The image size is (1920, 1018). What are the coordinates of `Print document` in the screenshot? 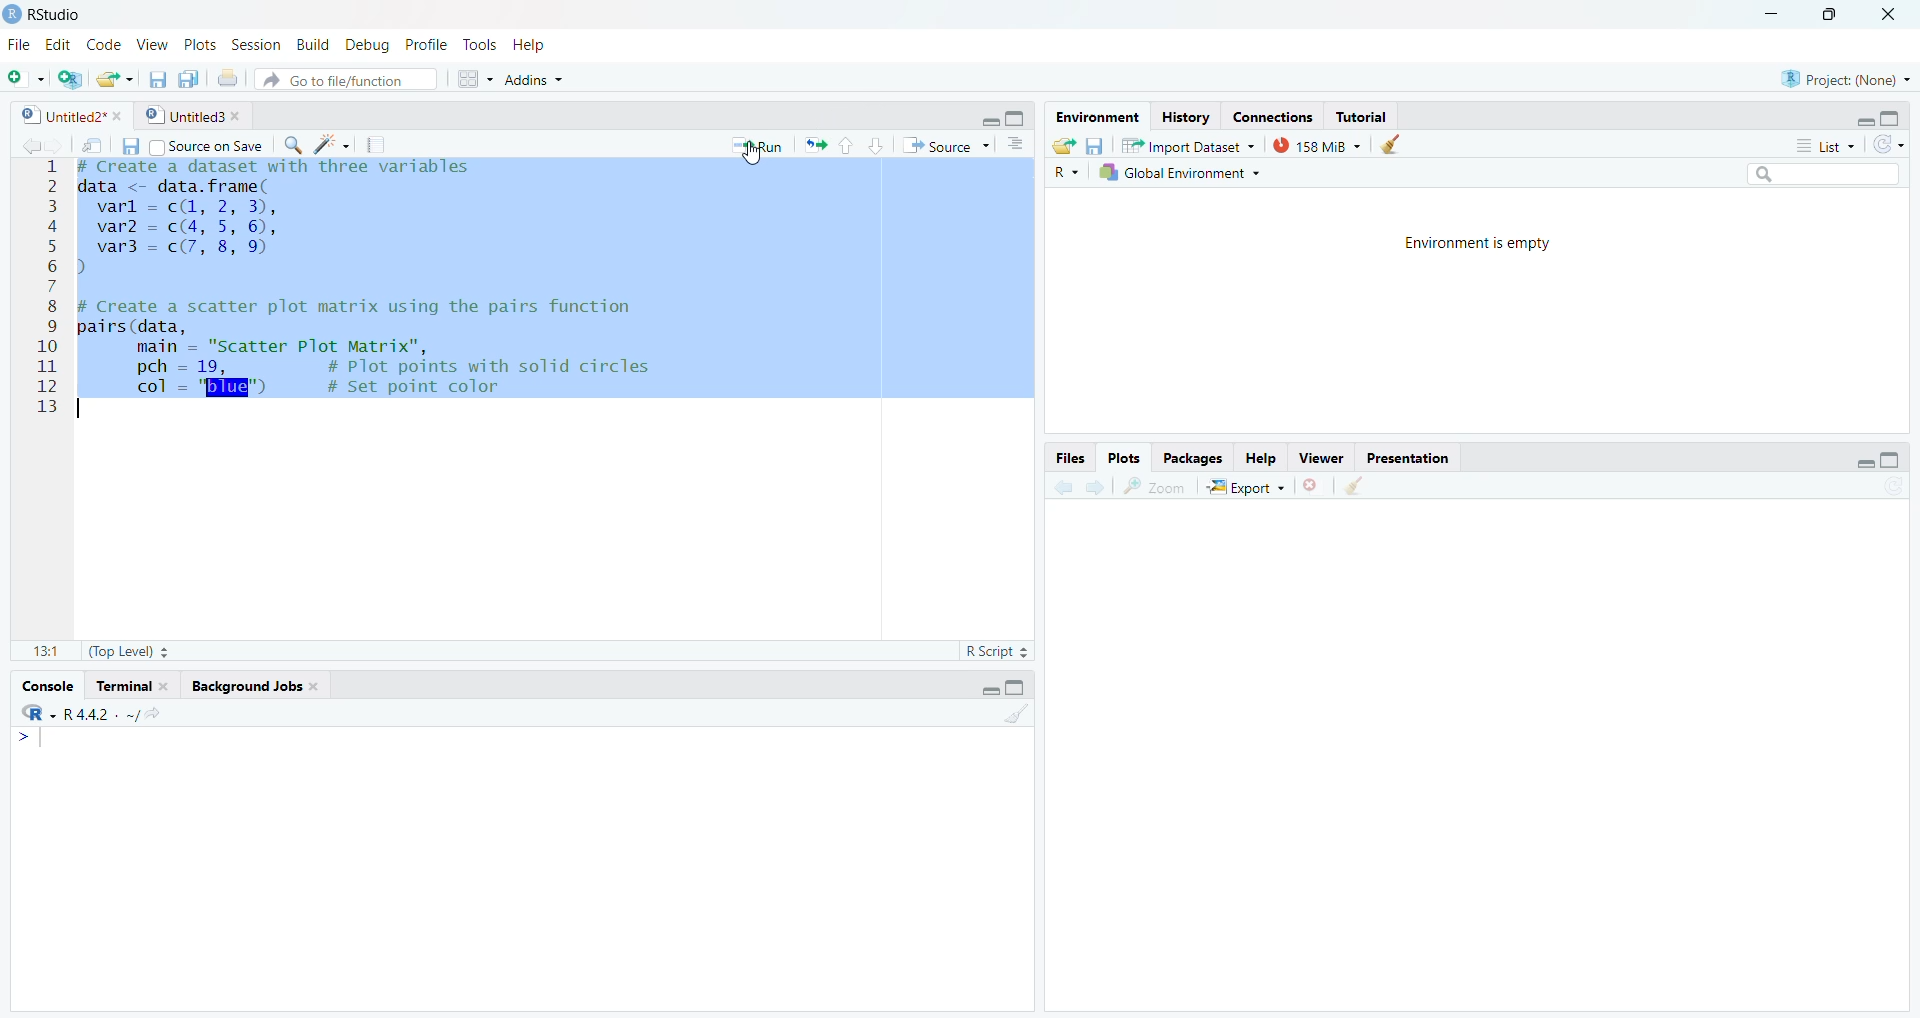 It's located at (229, 78).